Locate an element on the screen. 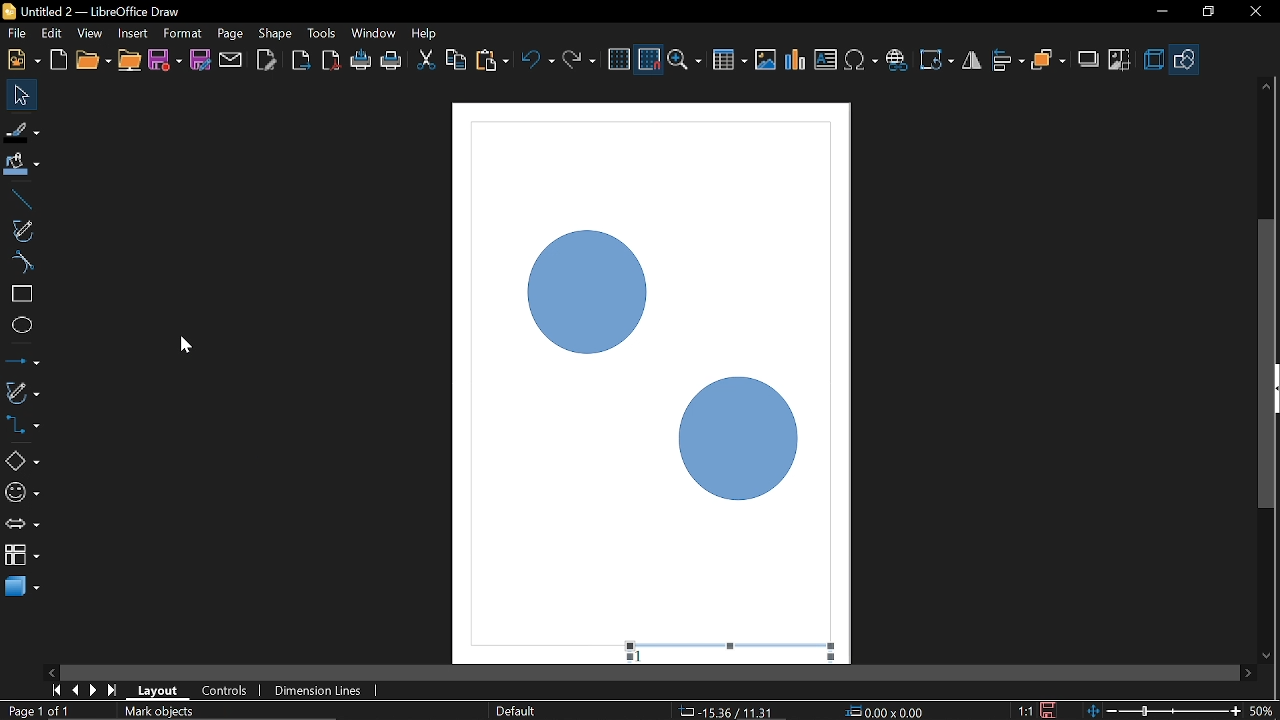  Page number added  is located at coordinates (634, 654).